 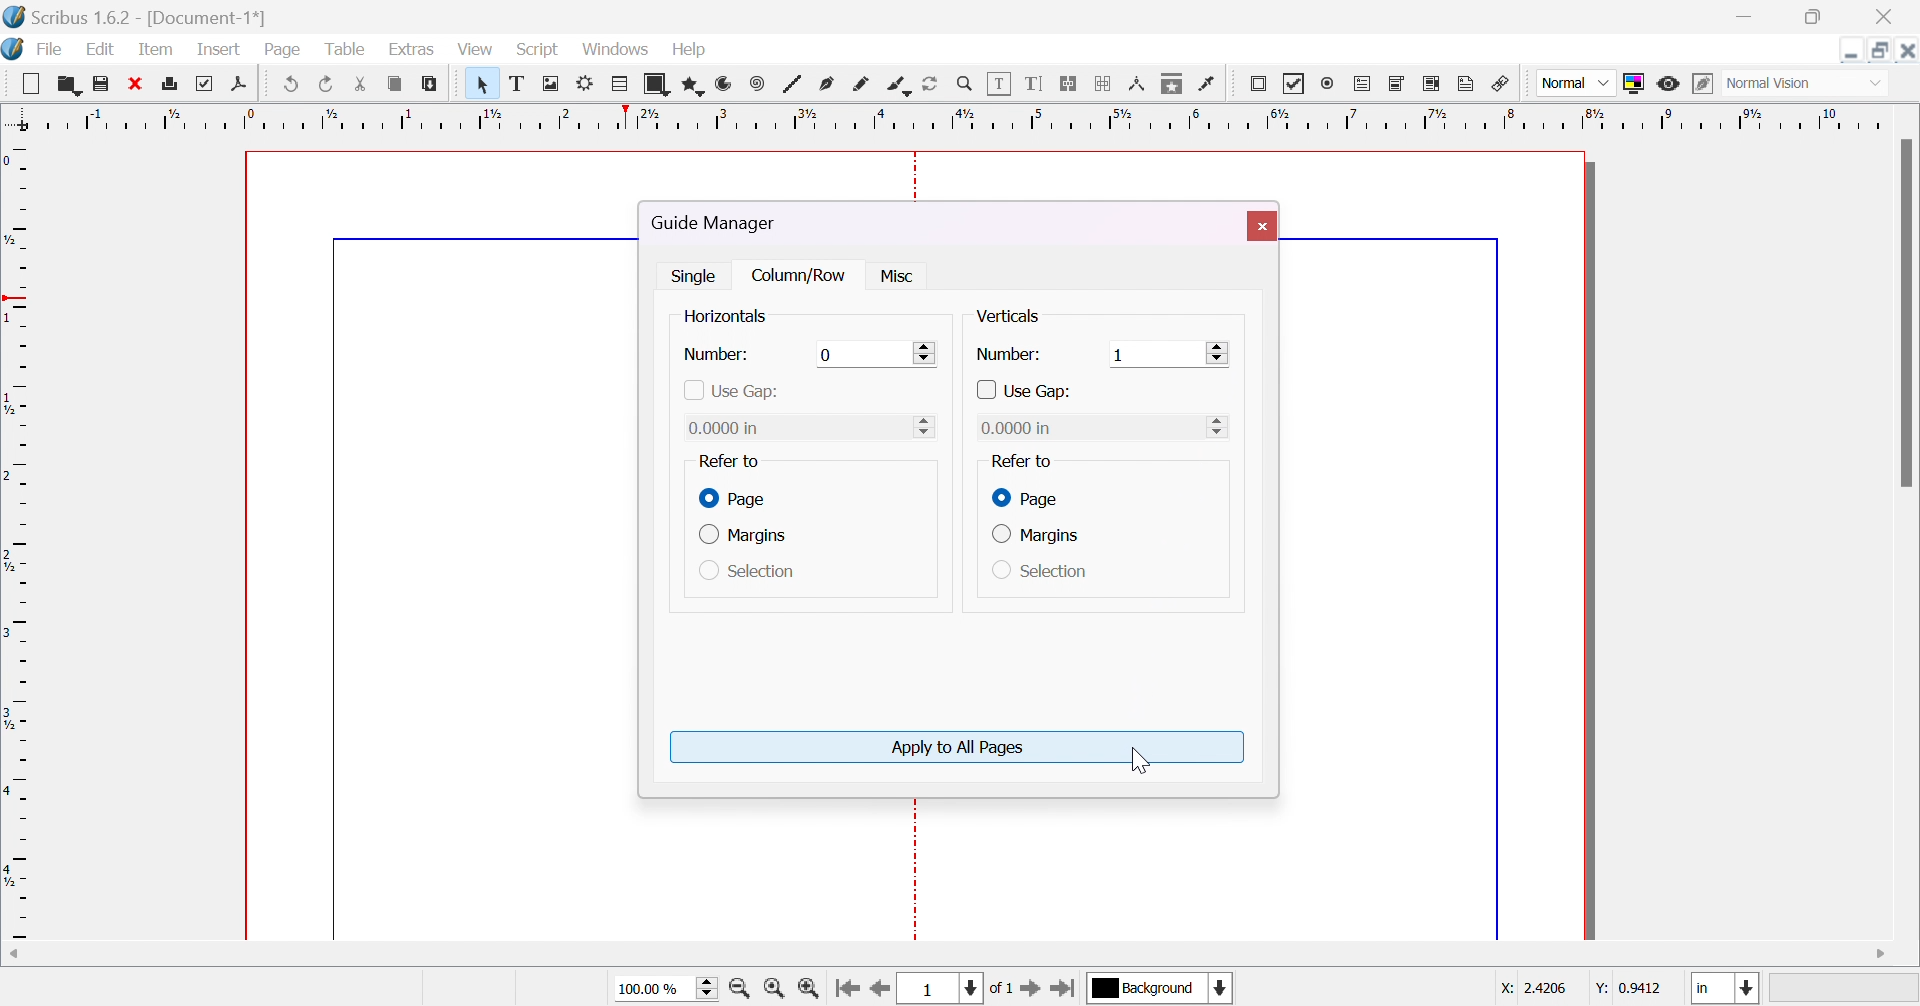 What do you see at coordinates (133, 14) in the screenshot?
I see `scribus 1.6.2 [Document-1]` at bounding box center [133, 14].